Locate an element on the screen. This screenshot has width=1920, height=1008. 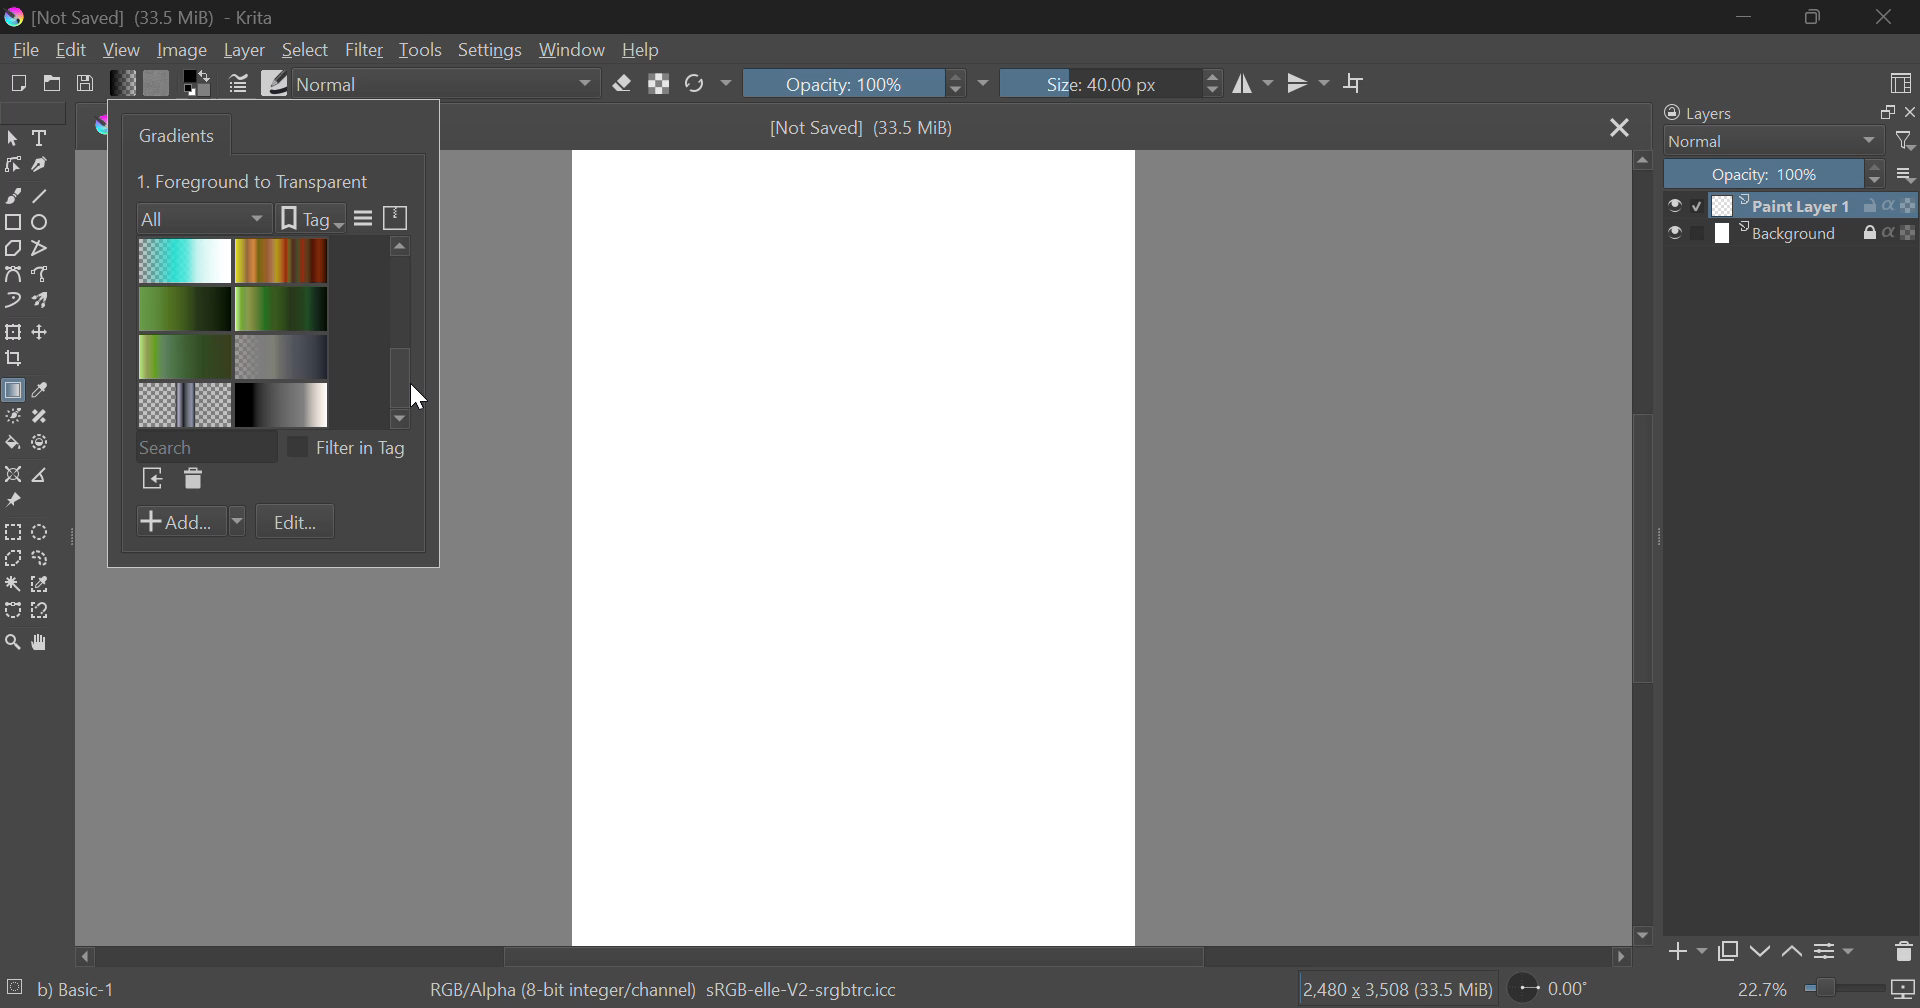
Choose Workspace is located at coordinates (1897, 79).